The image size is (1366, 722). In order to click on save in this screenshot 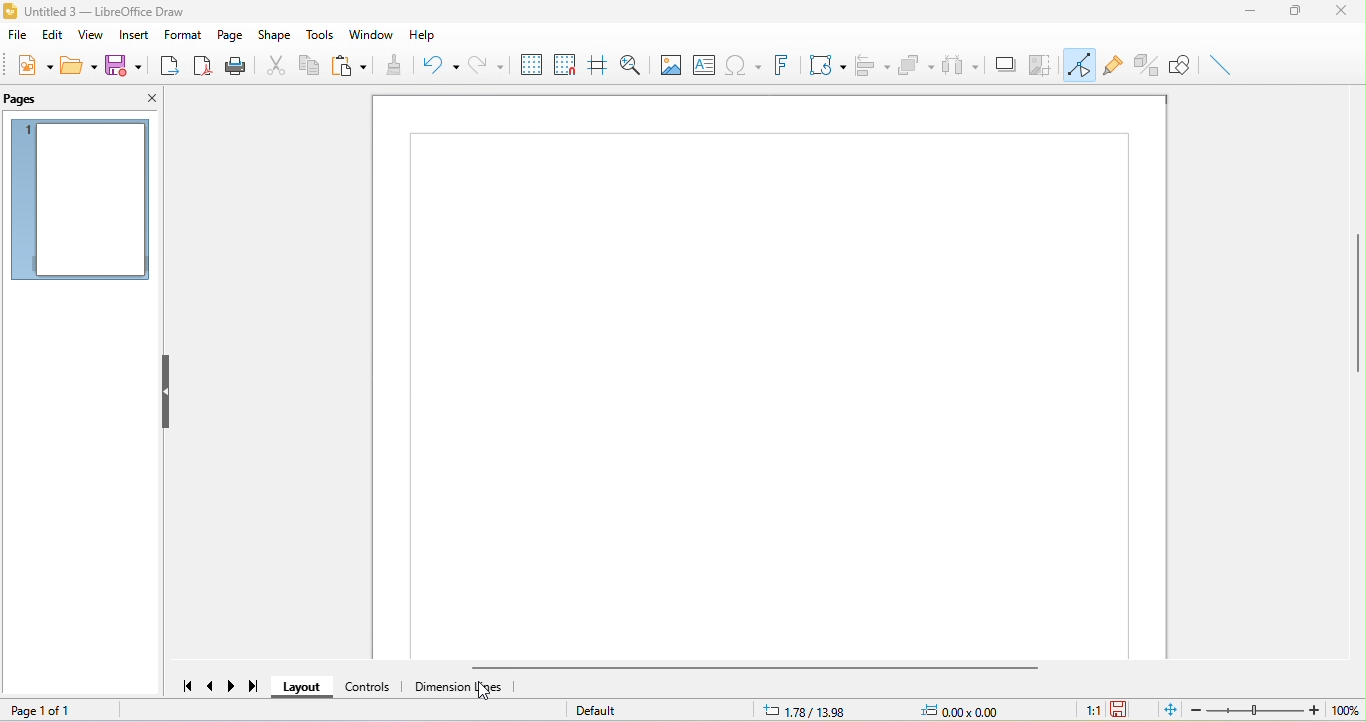, I will do `click(129, 65)`.